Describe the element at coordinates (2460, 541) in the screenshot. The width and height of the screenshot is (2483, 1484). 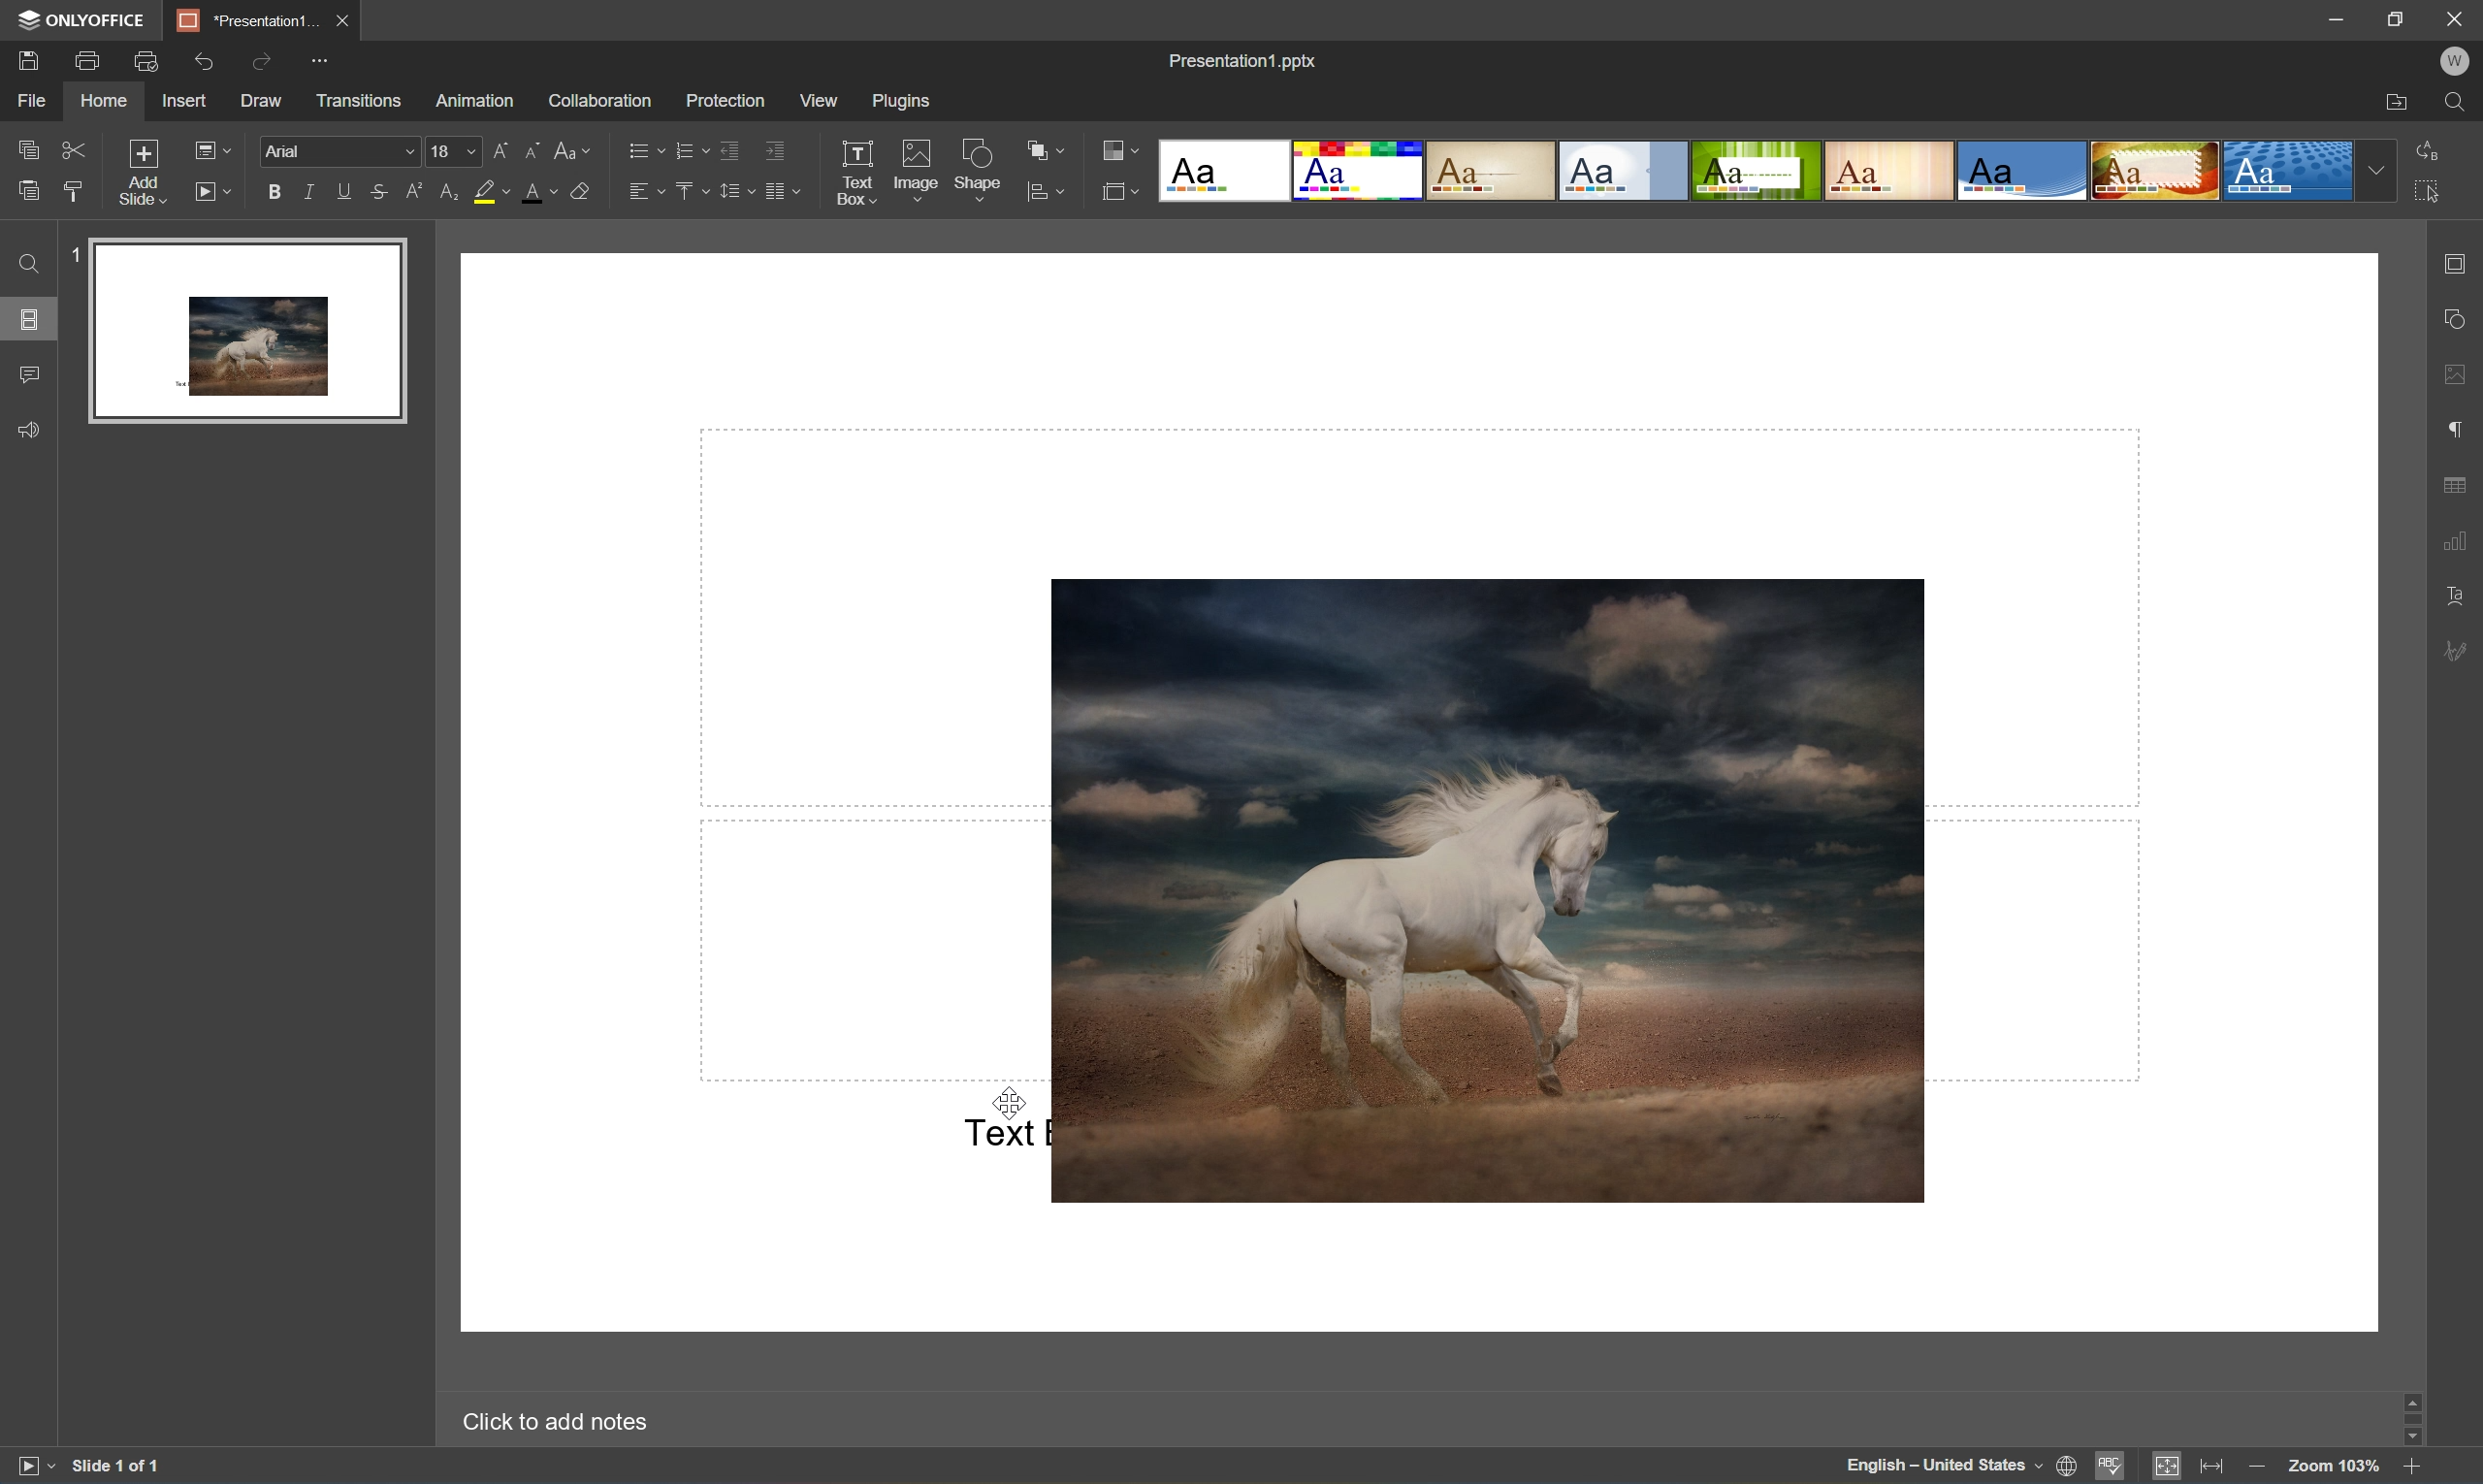
I see `Chart settings` at that location.